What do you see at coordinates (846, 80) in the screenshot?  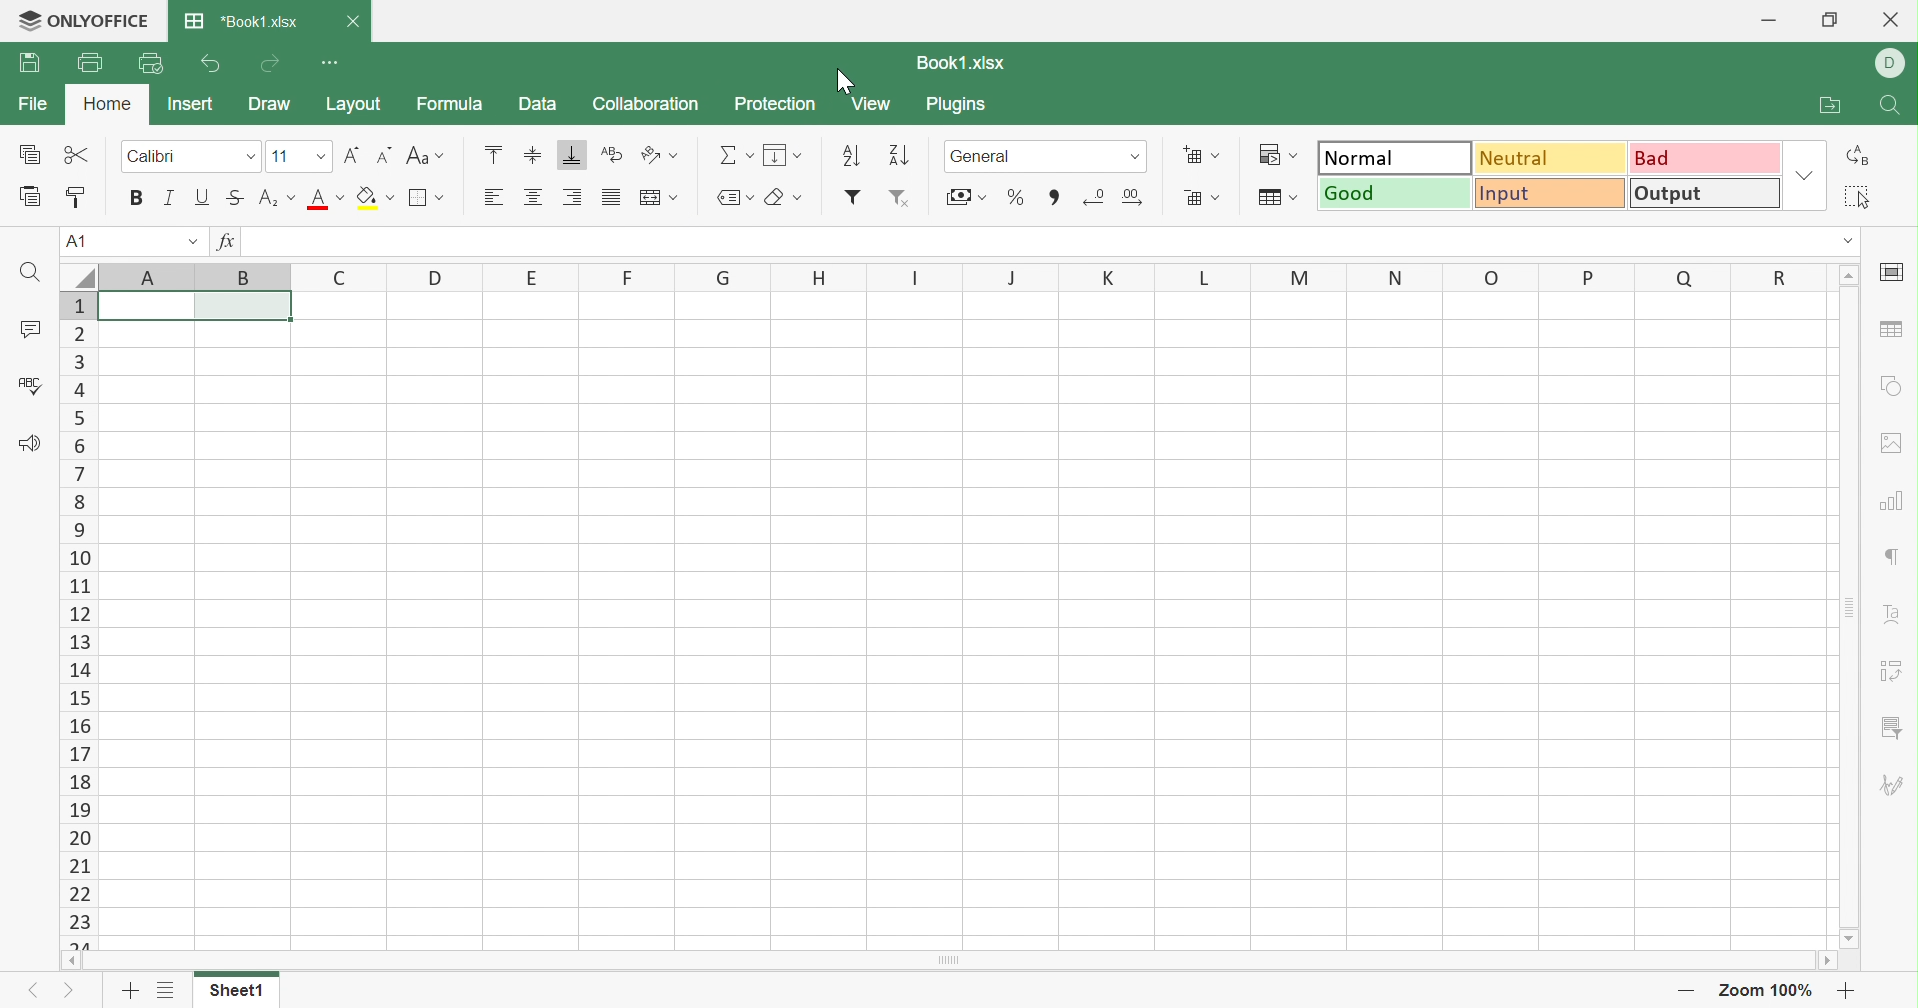 I see `Cursor` at bounding box center [846, 80].